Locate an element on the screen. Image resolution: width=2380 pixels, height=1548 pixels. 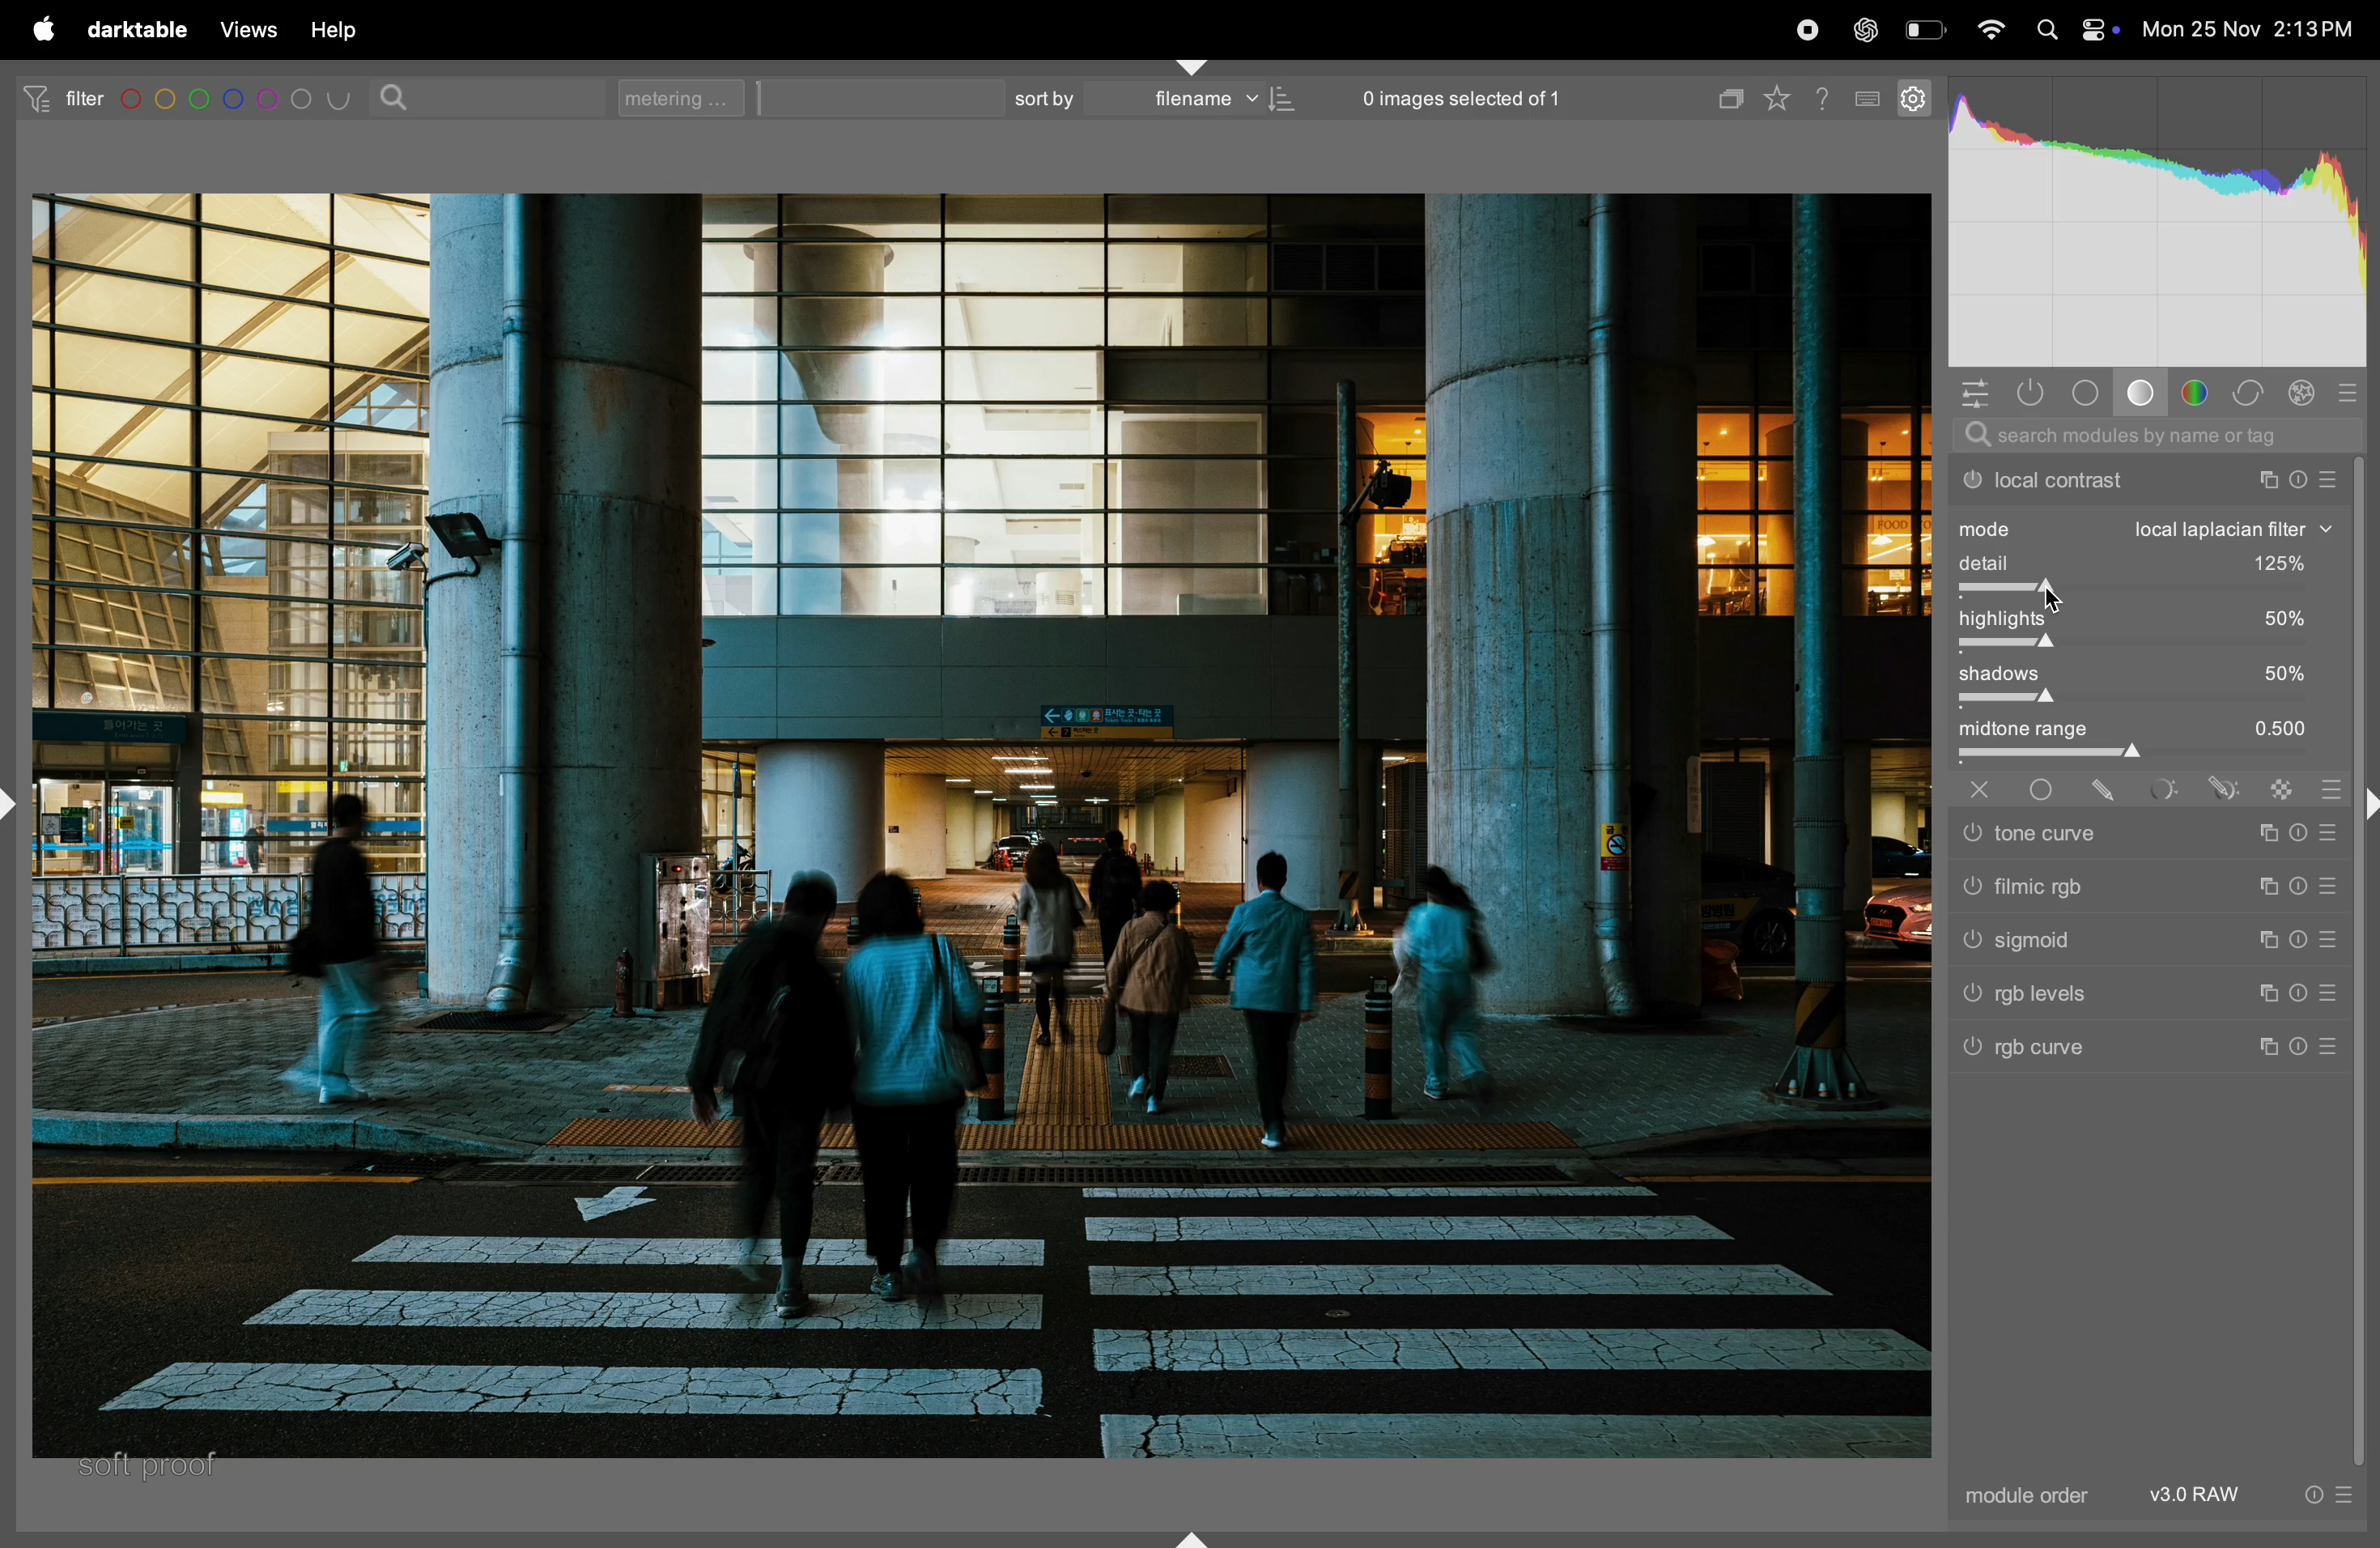
preset is located at coordinates (2329, 994).